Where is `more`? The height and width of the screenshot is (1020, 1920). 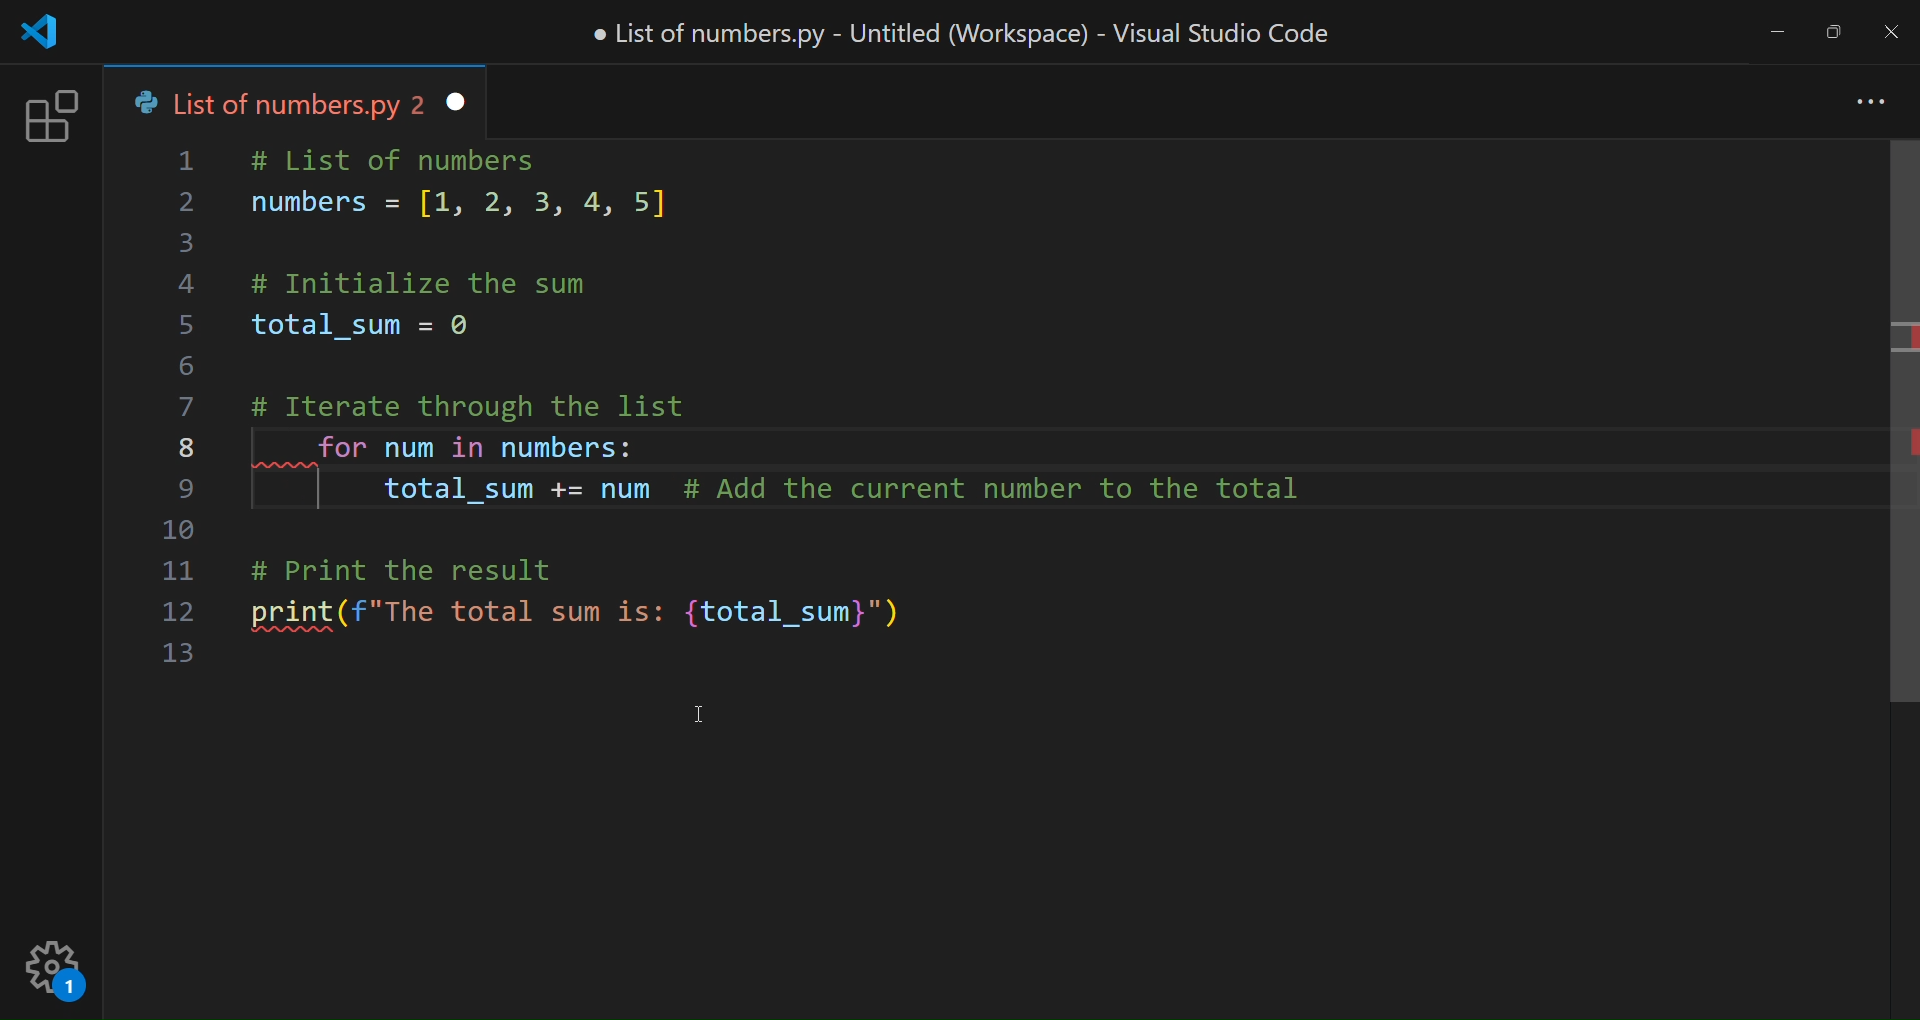 more is located at coordinates (1873, 99).